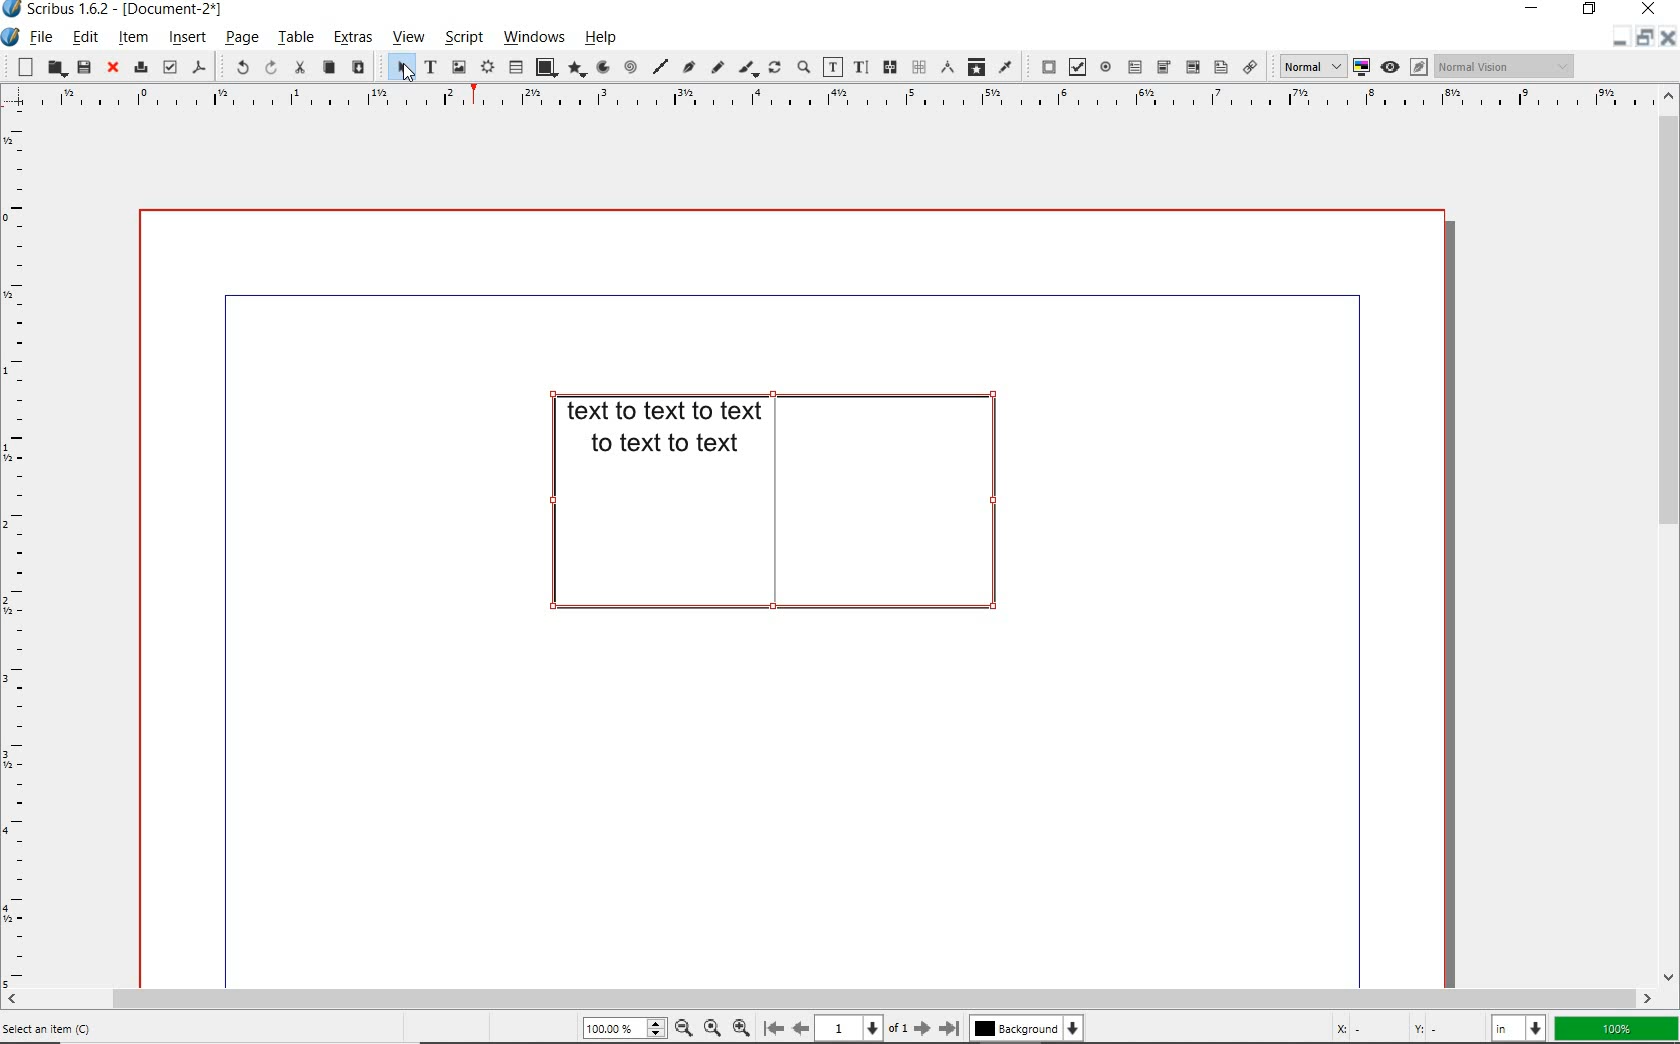 This screenshot has height=1044, width=1680. Describe the element at coordinates (918, 68) in the screenshot. I see `unlink text frames` at that location.